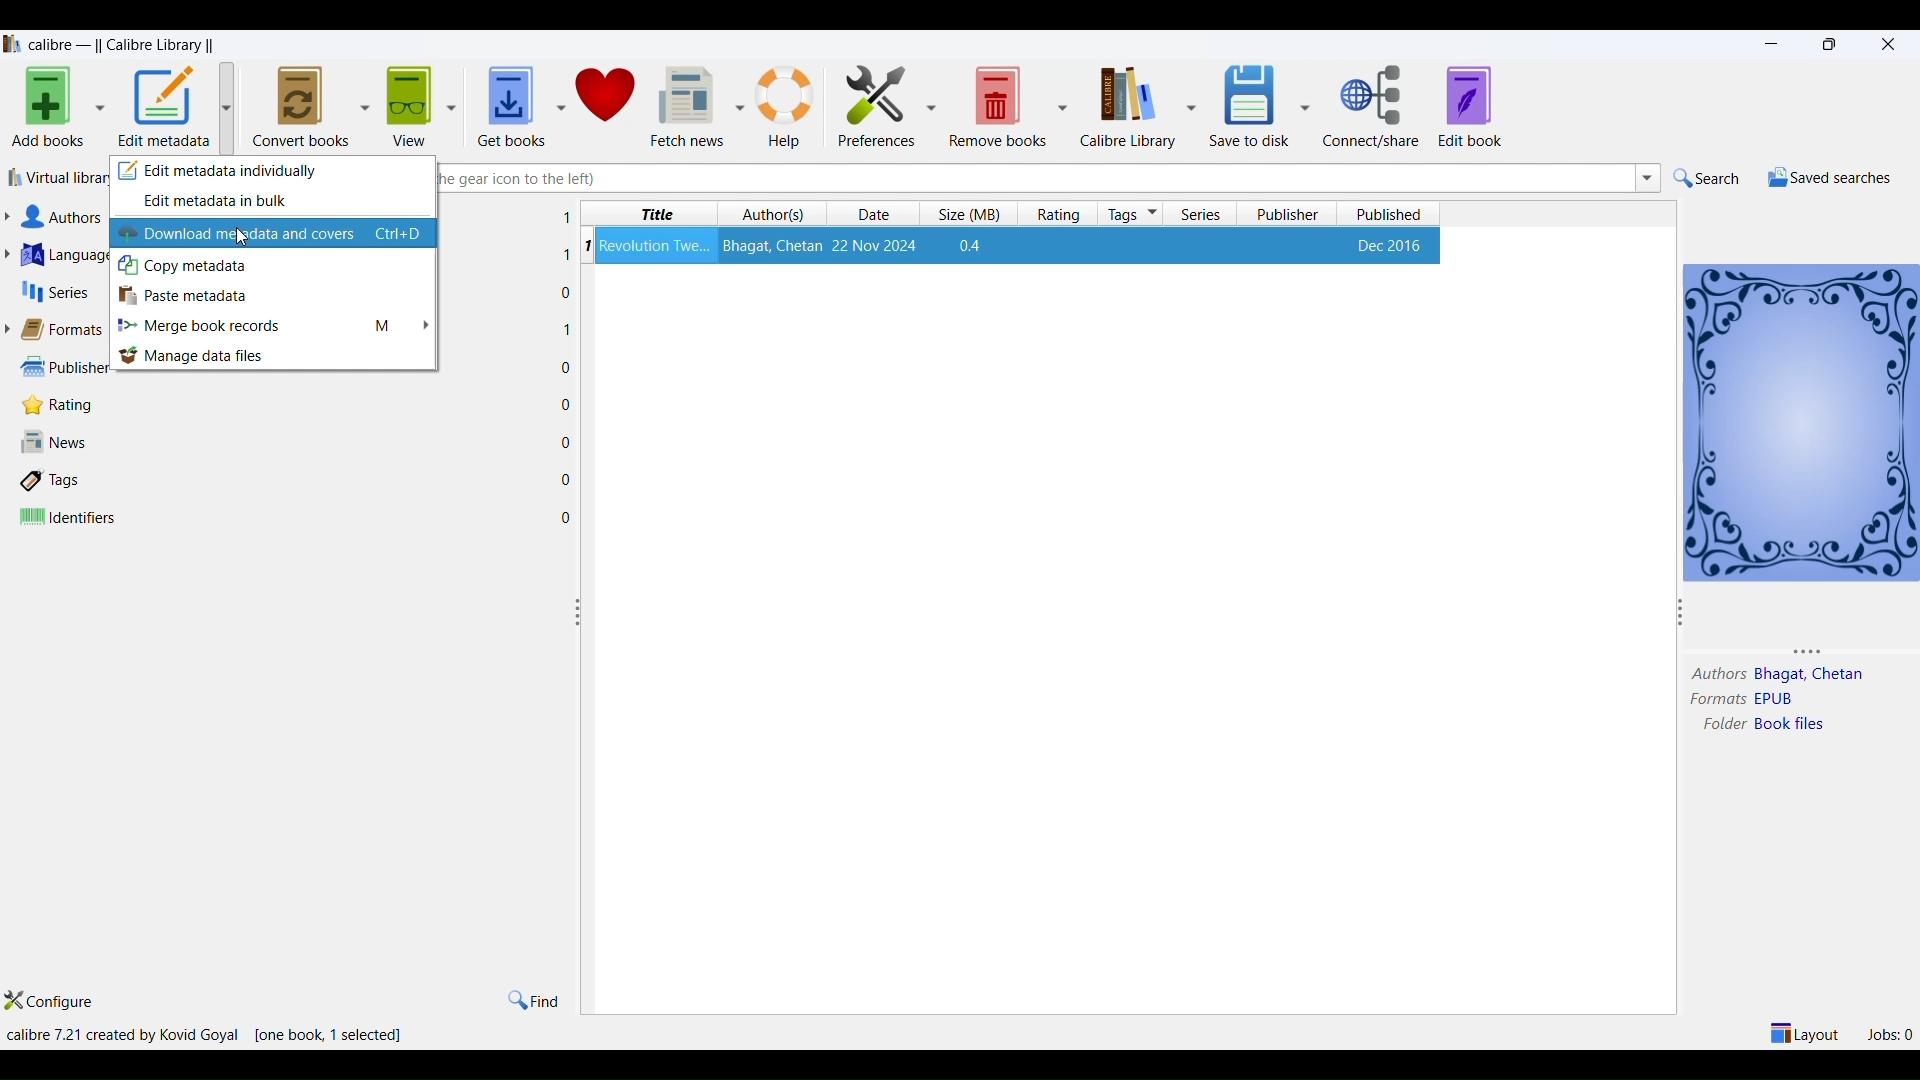 The image size is (1920, 1080). What do you see at coordinates (1294, 214) in the screenshot?
I see `publisher` at bounding box center [1294, 214].